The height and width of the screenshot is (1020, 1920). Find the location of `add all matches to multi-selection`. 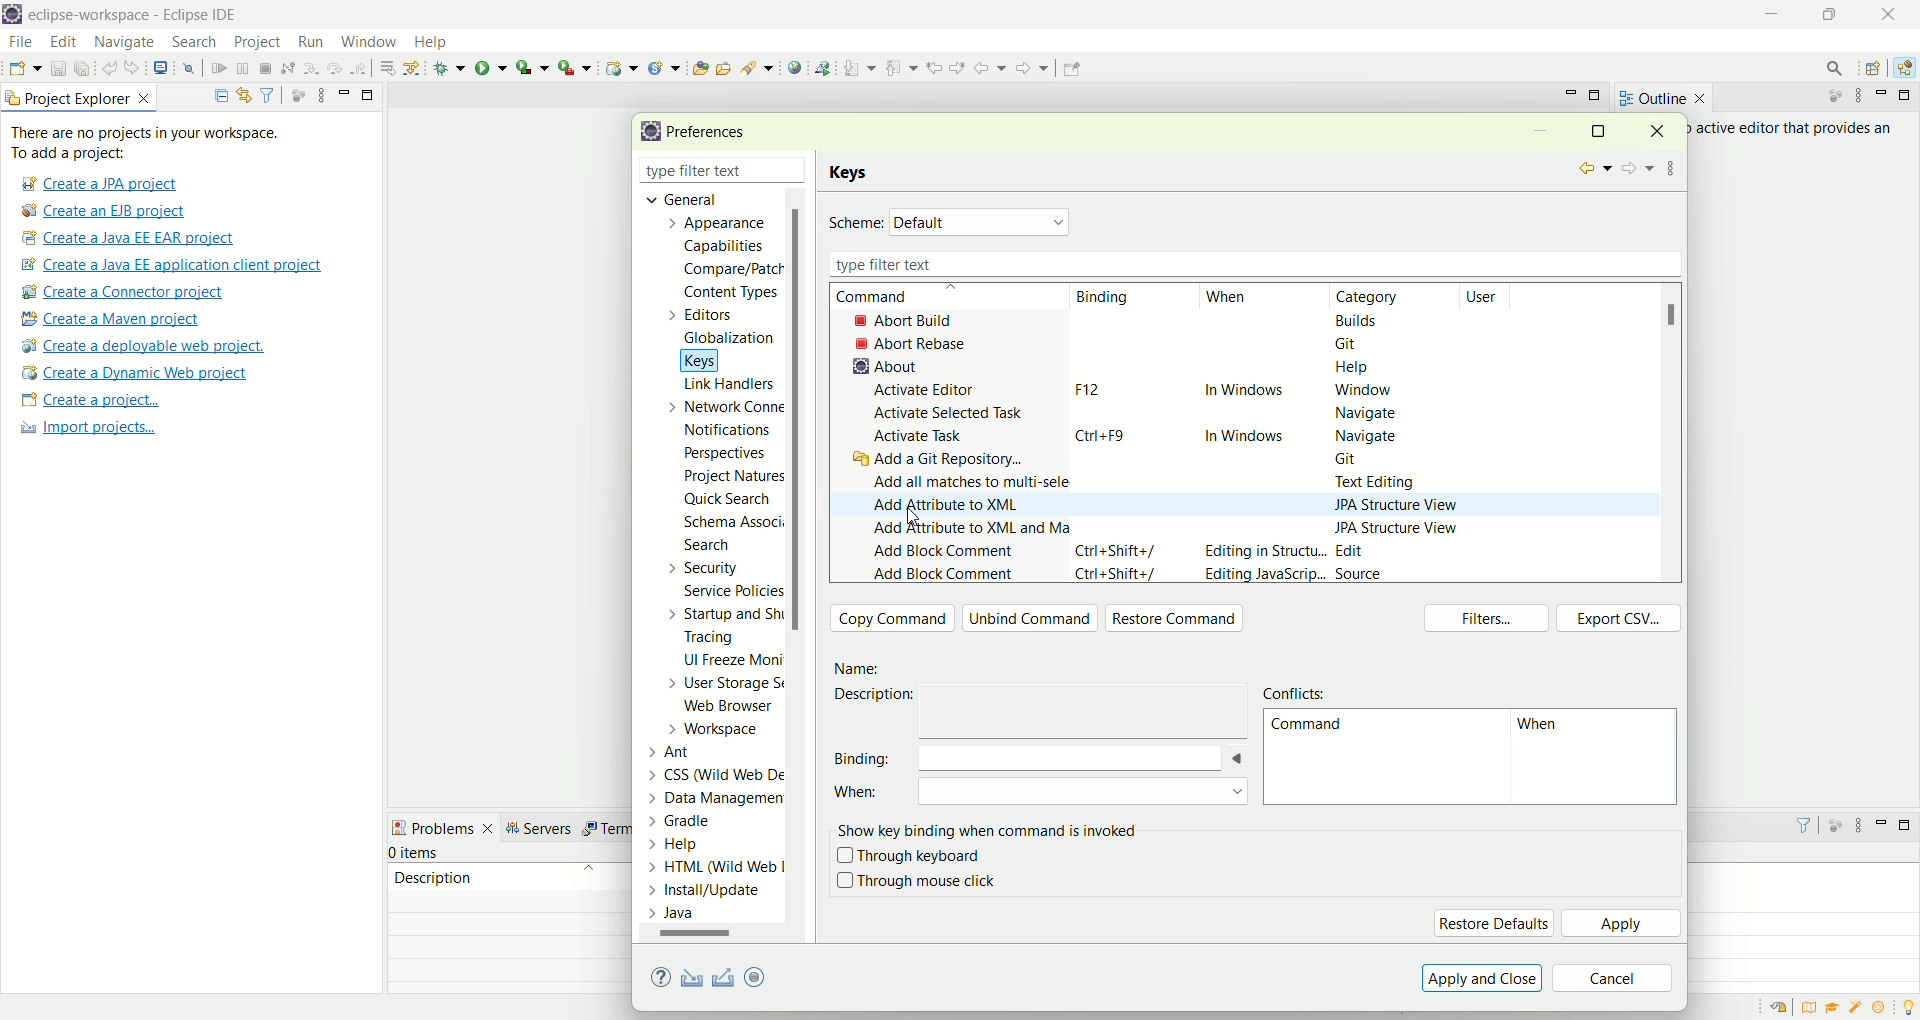

add all matches to multi-selection is located at coordinates (967, 480).